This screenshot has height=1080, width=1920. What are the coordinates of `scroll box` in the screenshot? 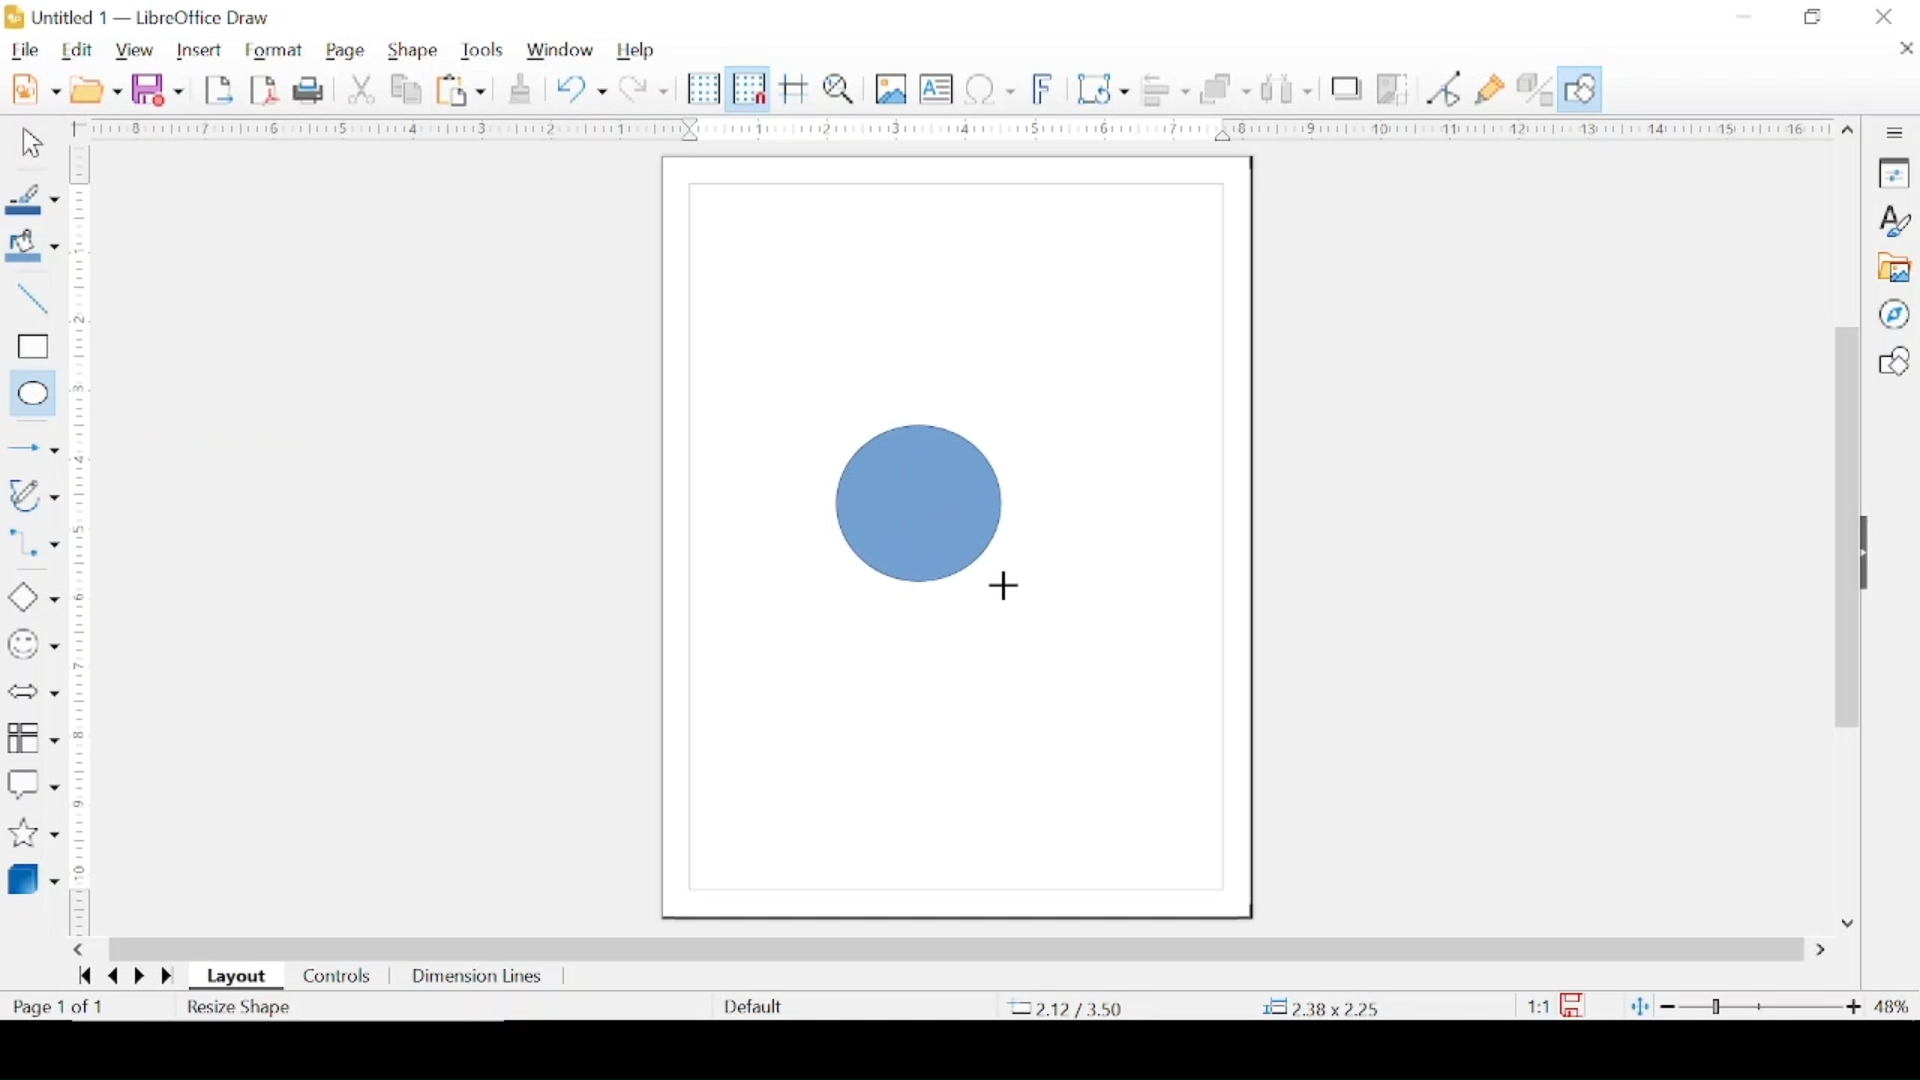 It's located at (957, 948).